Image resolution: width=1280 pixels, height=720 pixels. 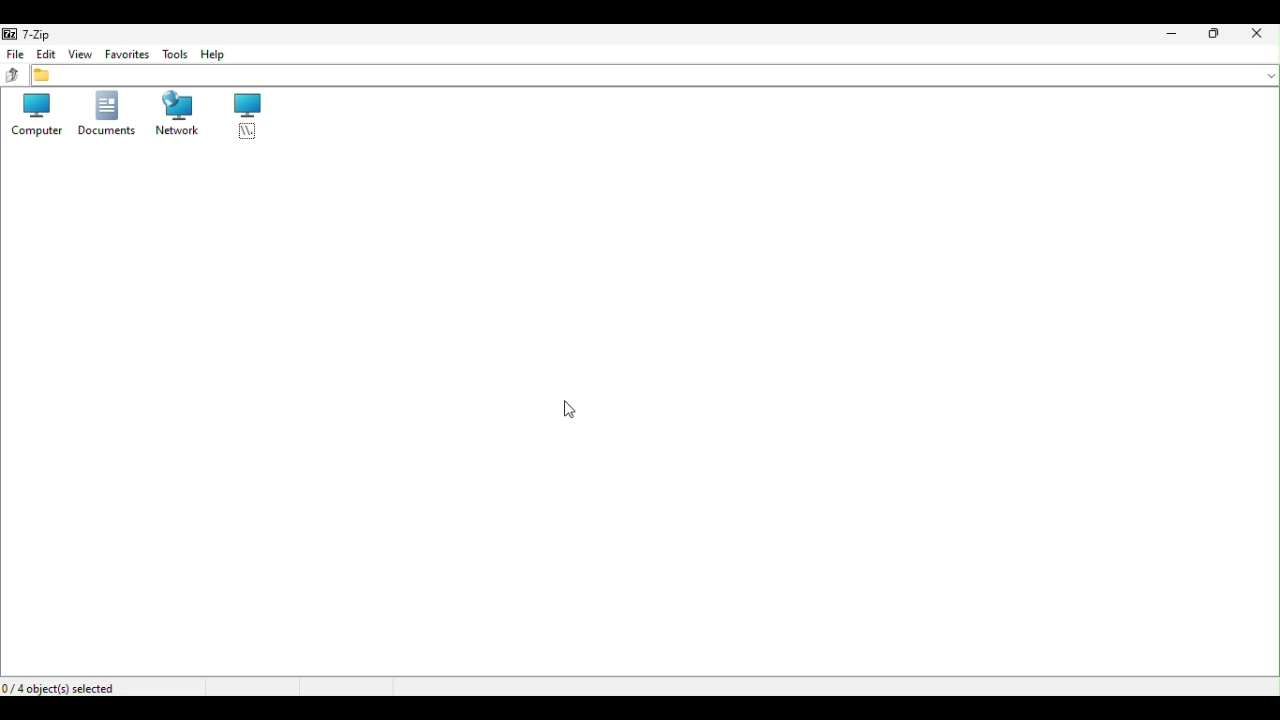 I want to click on Network, so click(x=178, y=117).